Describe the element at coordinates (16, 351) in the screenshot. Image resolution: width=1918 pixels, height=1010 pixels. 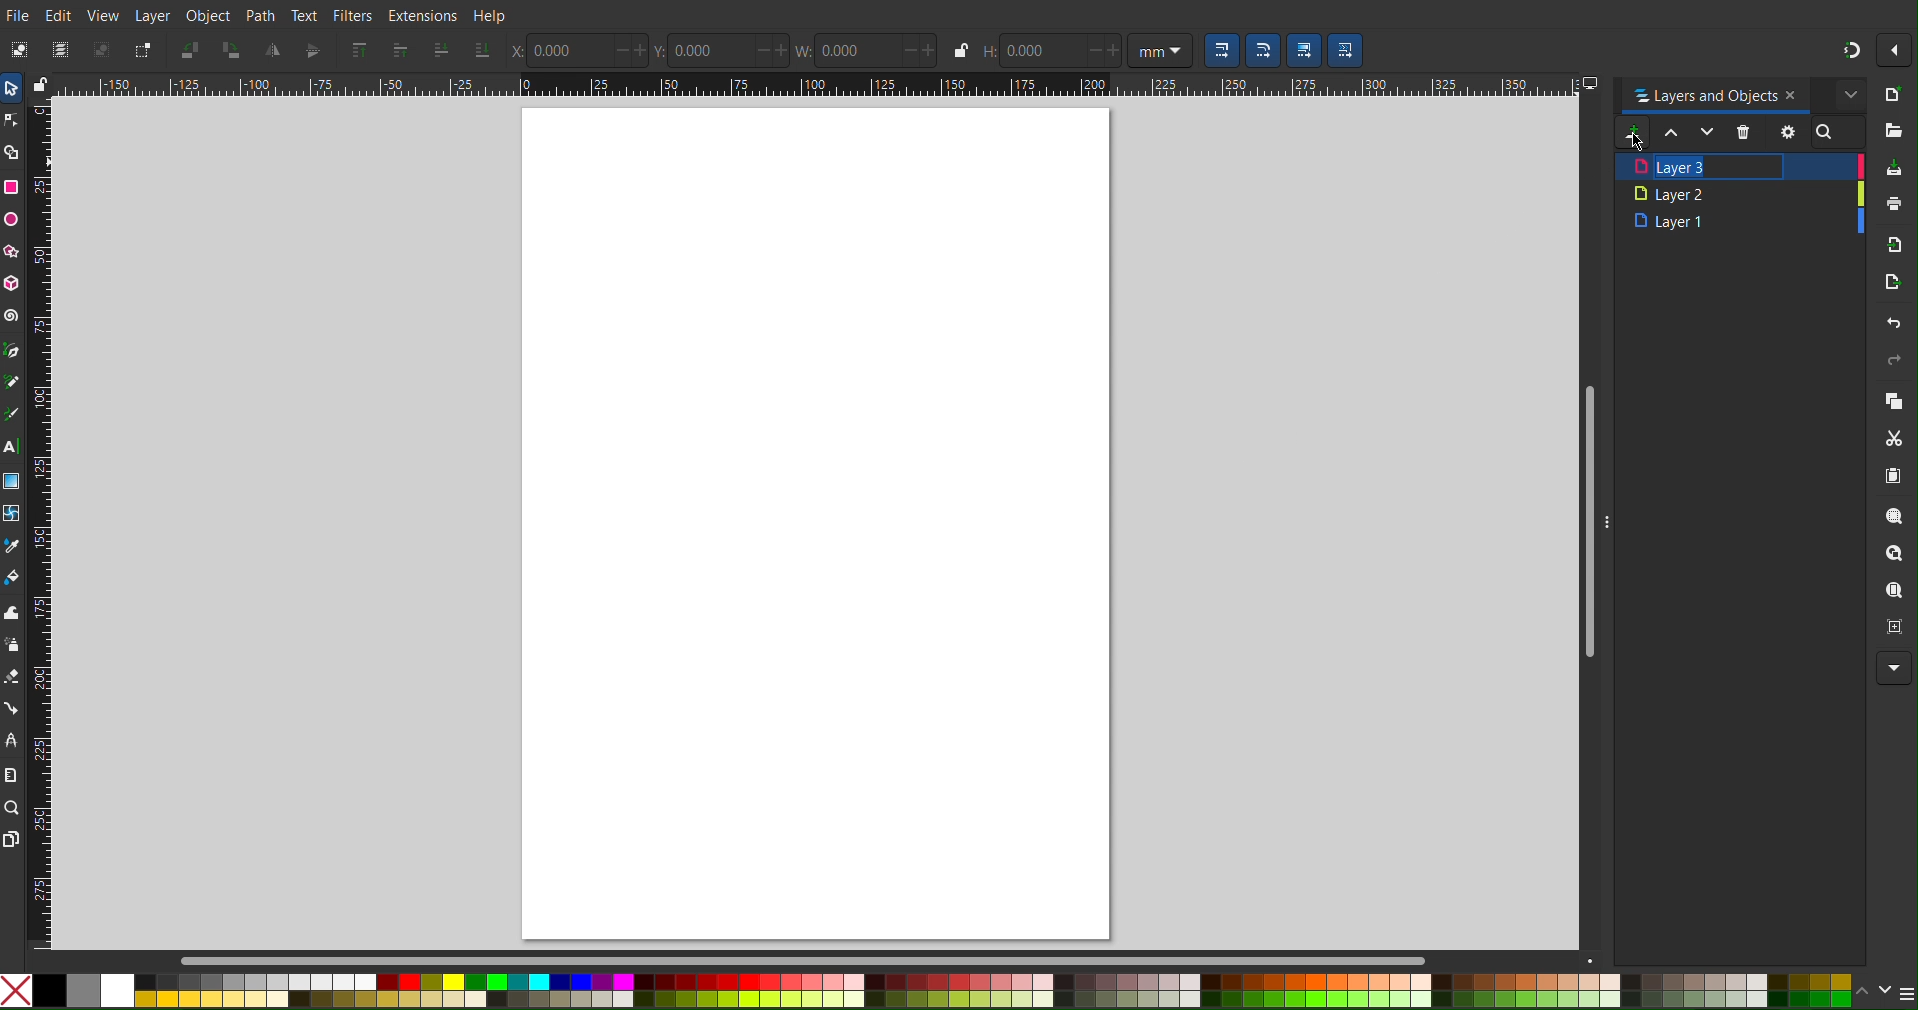
I see `Pen Tool` at that location.